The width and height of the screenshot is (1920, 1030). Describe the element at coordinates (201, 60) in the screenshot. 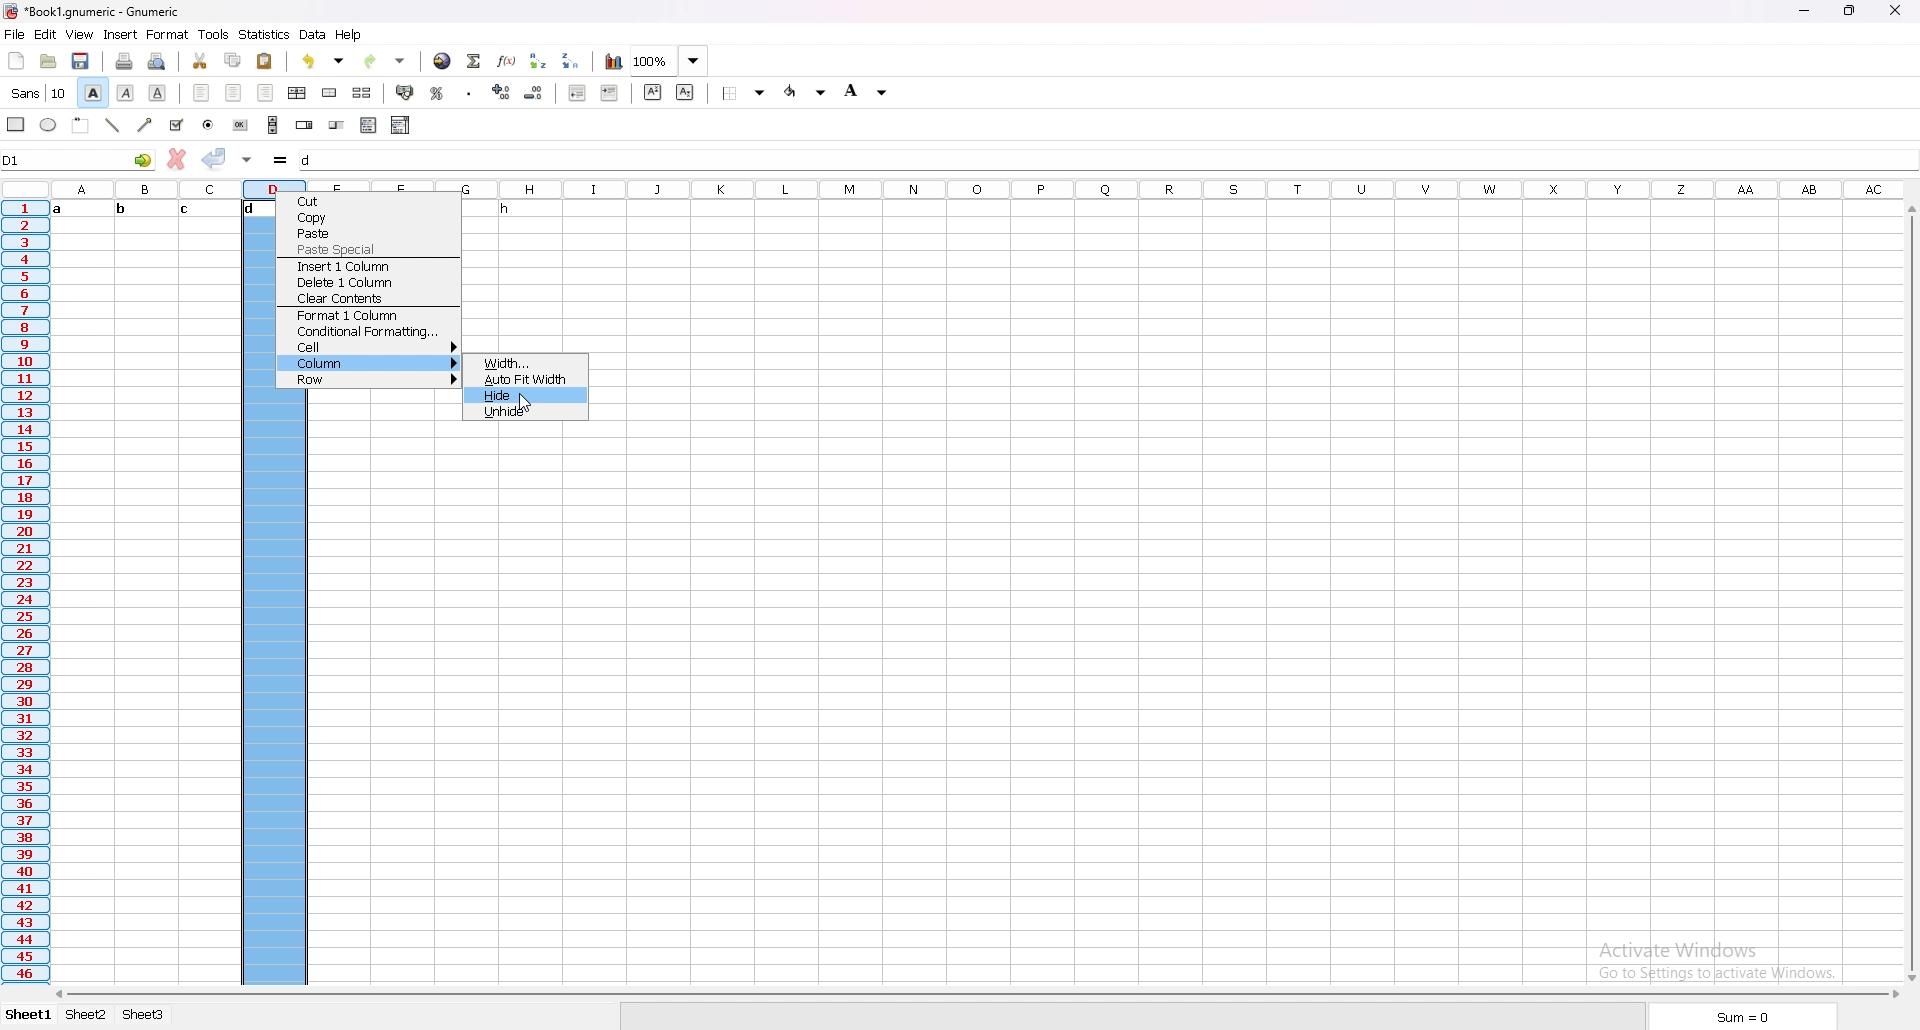

I see `cut` at that location.